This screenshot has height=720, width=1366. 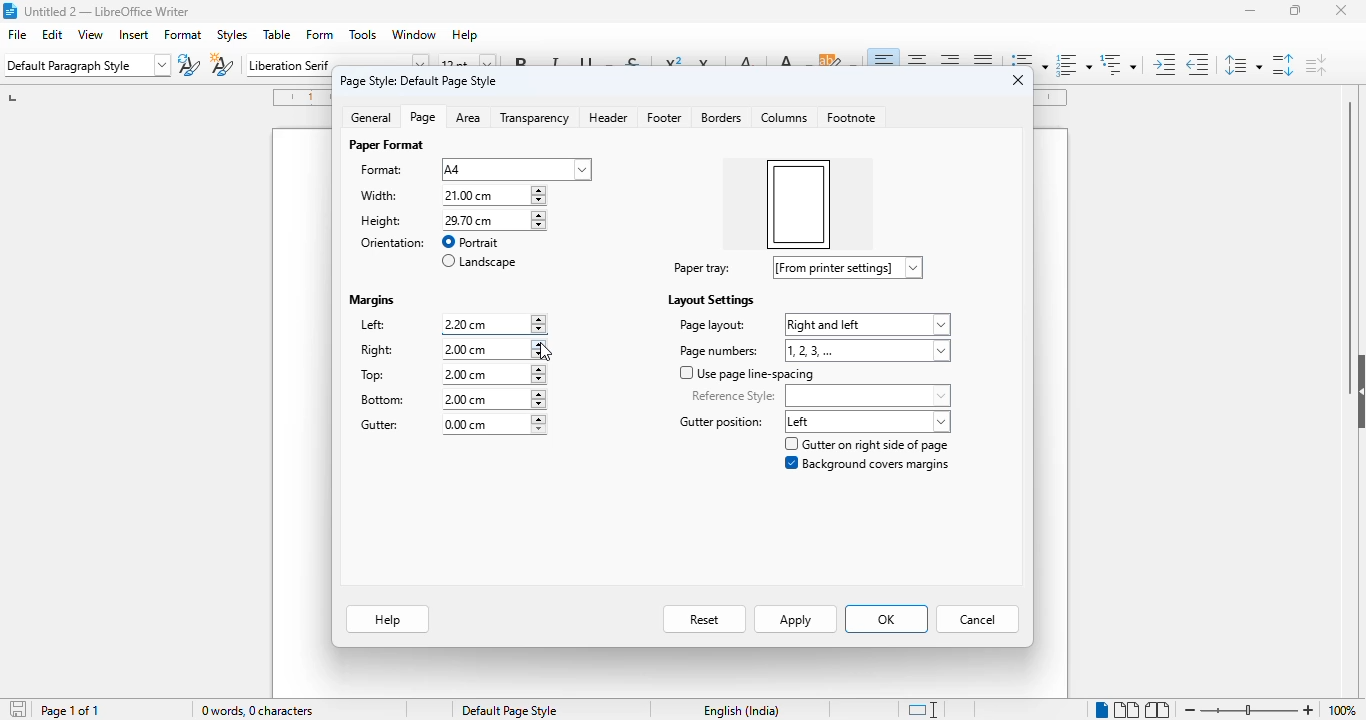 What do you see at coordinates (108, 11) in the screenshot?
I see `title` at bounding box center [108, 11].